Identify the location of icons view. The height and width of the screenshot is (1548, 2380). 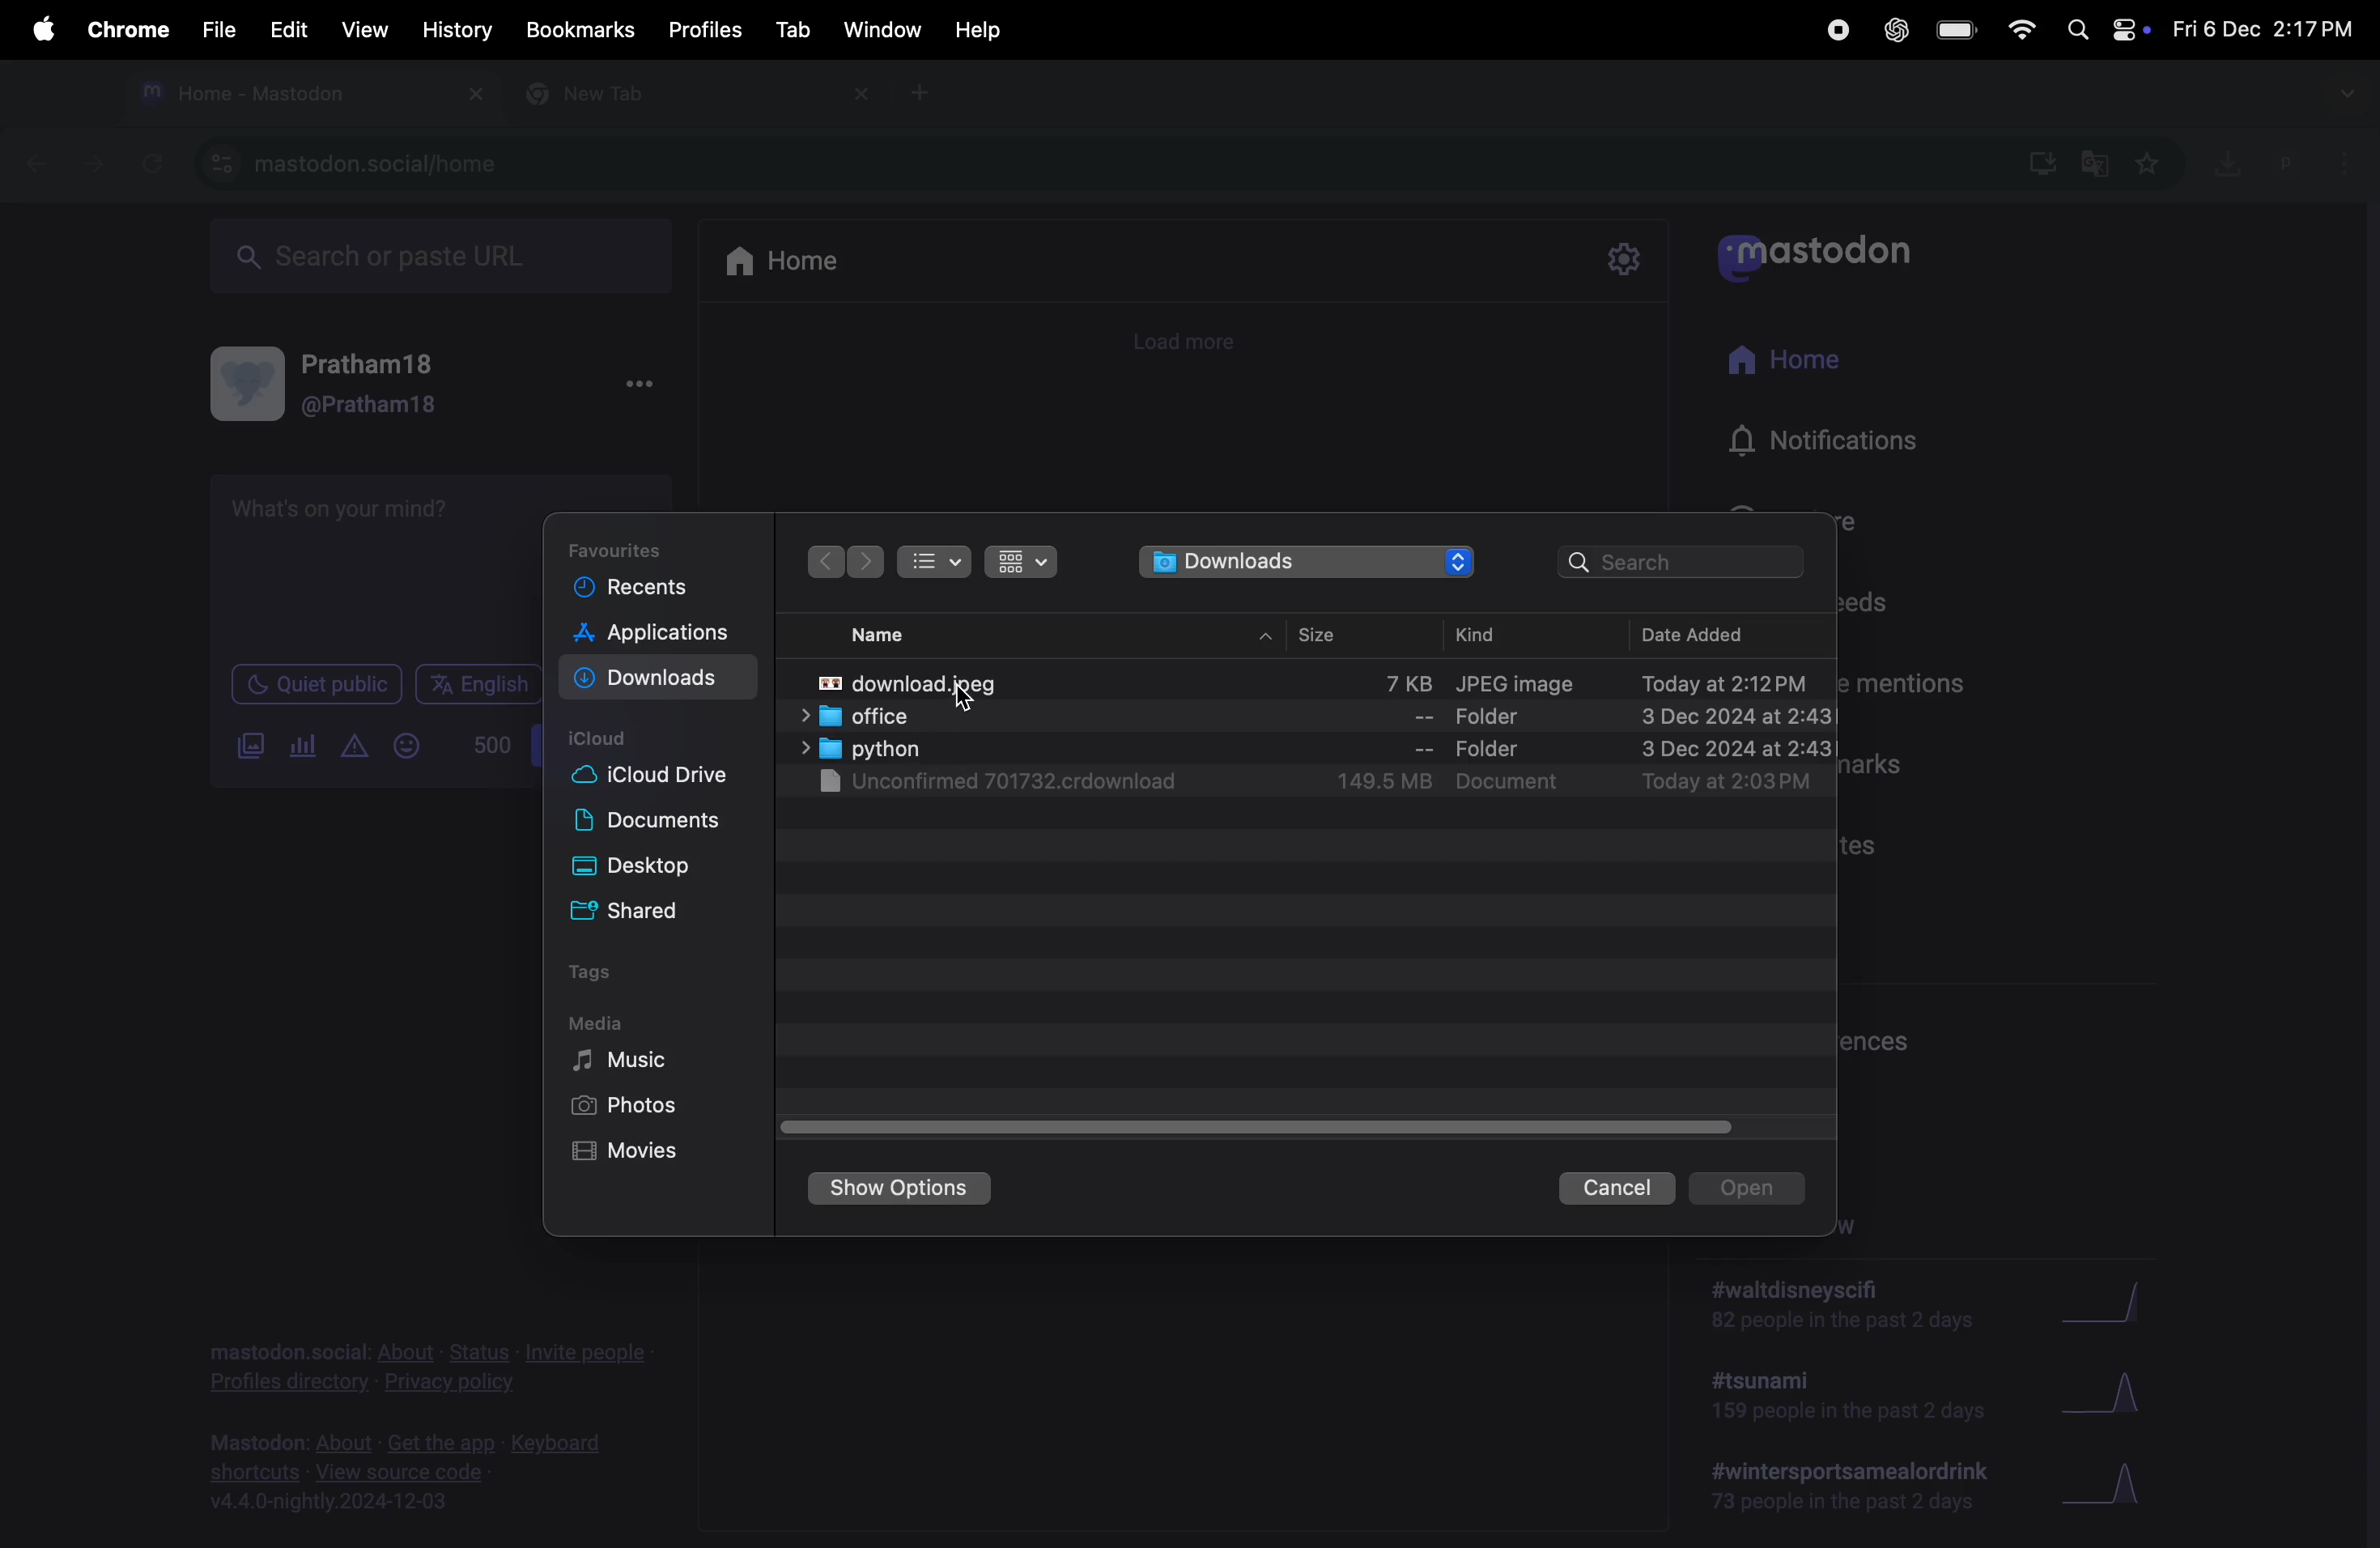
(1022, 563).